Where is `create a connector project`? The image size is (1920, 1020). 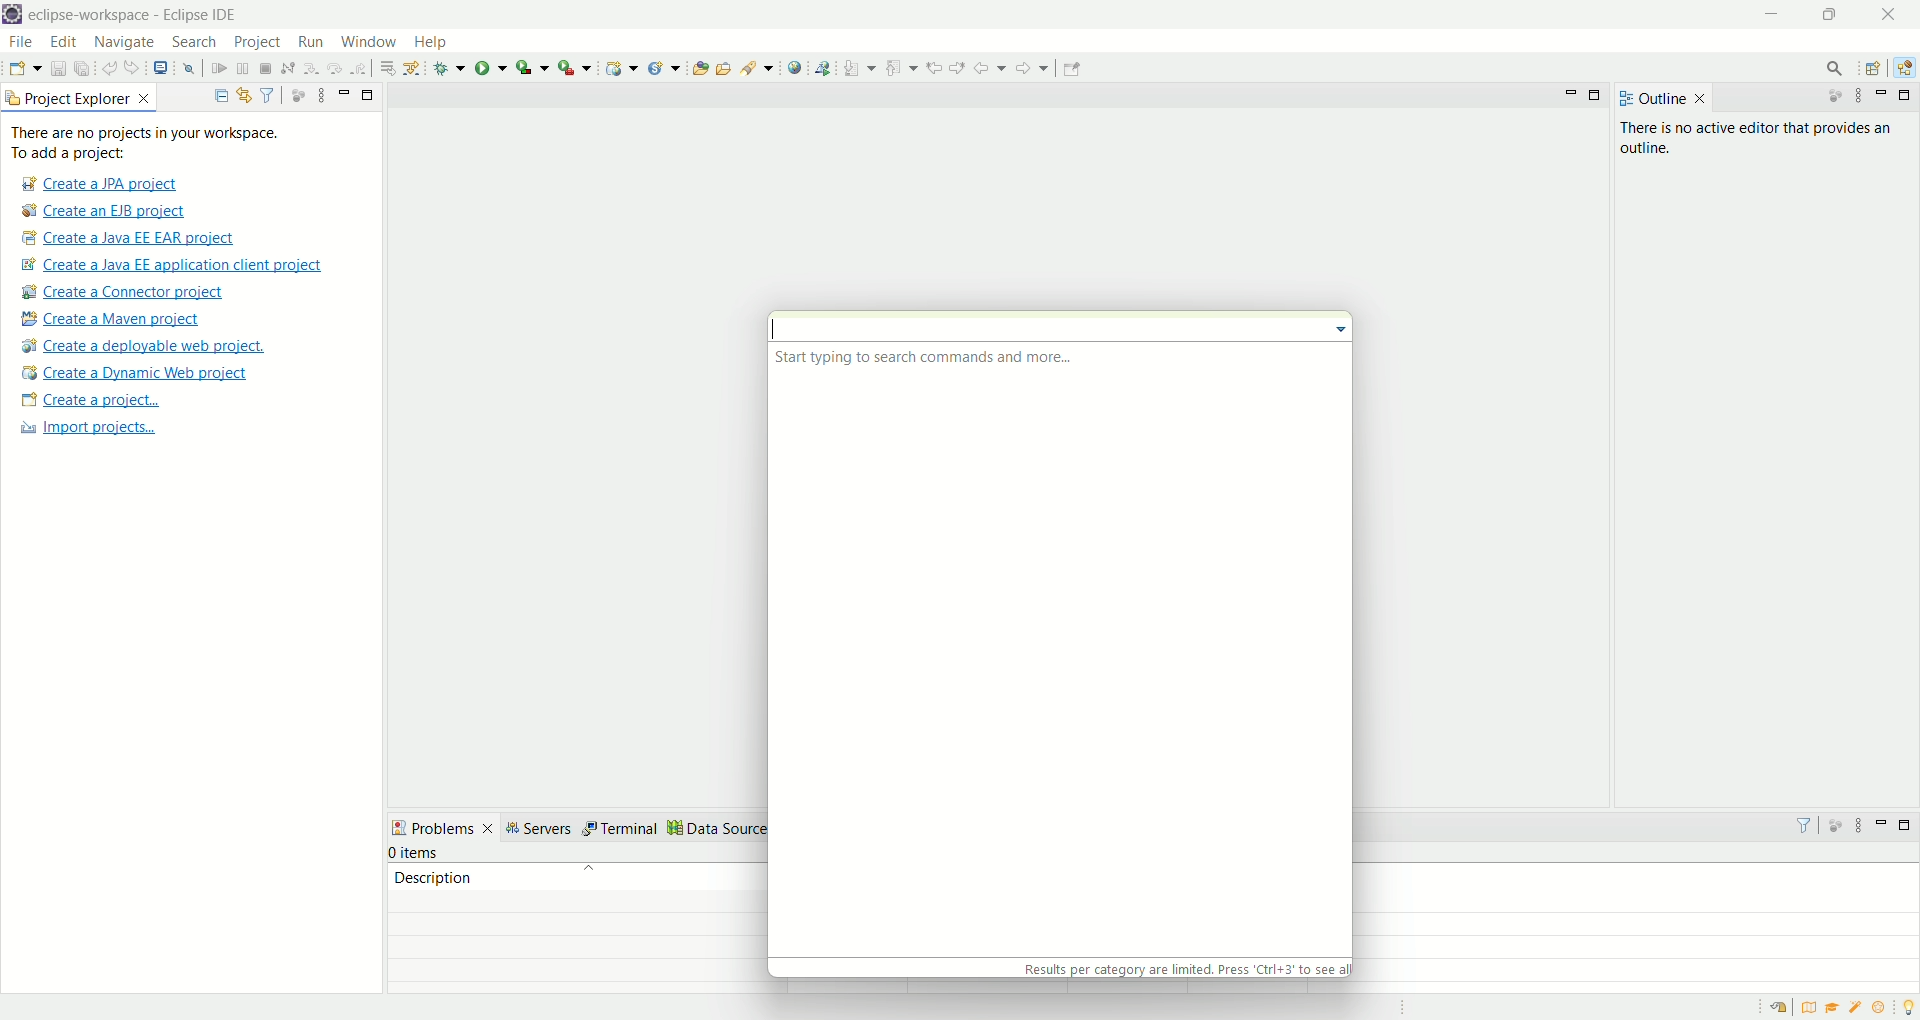
create a connector project is located at coordinates (123, 294).